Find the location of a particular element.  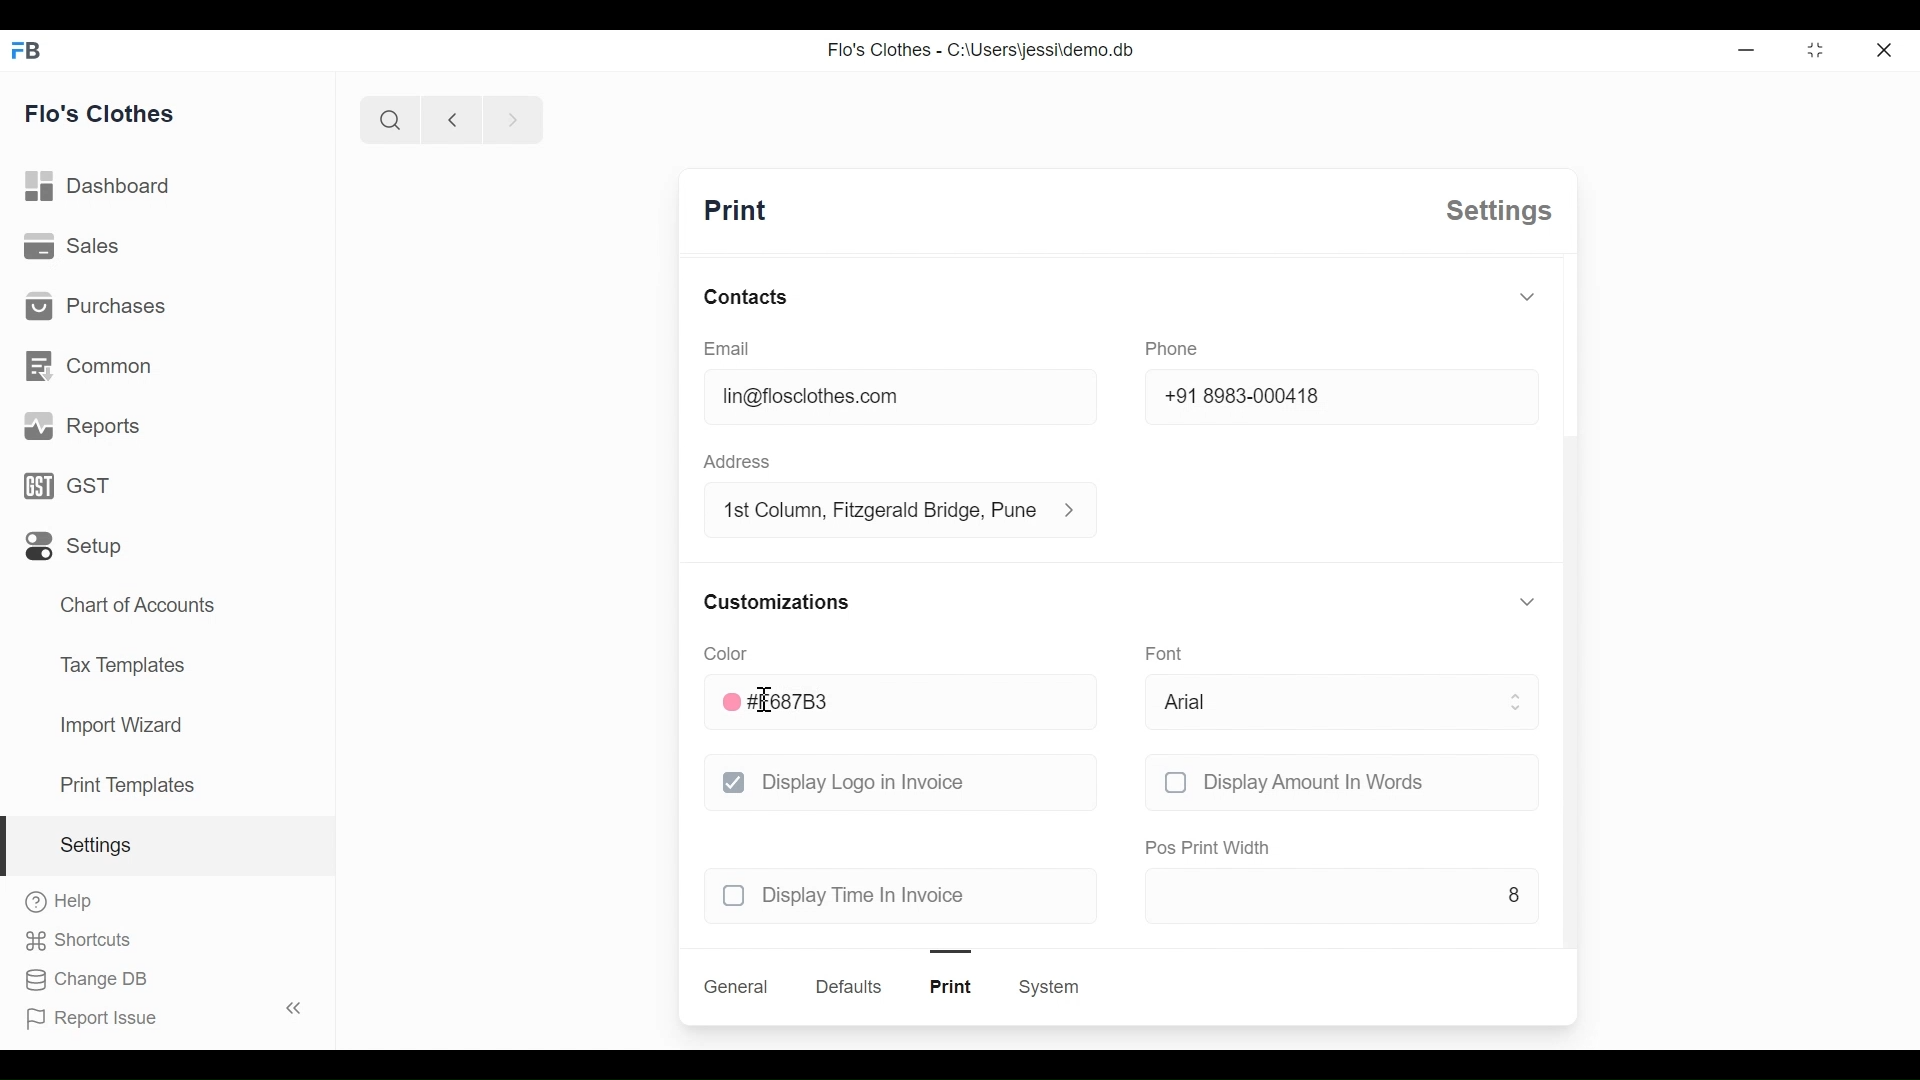

chart of accounts is located at coordinates (140, 606).